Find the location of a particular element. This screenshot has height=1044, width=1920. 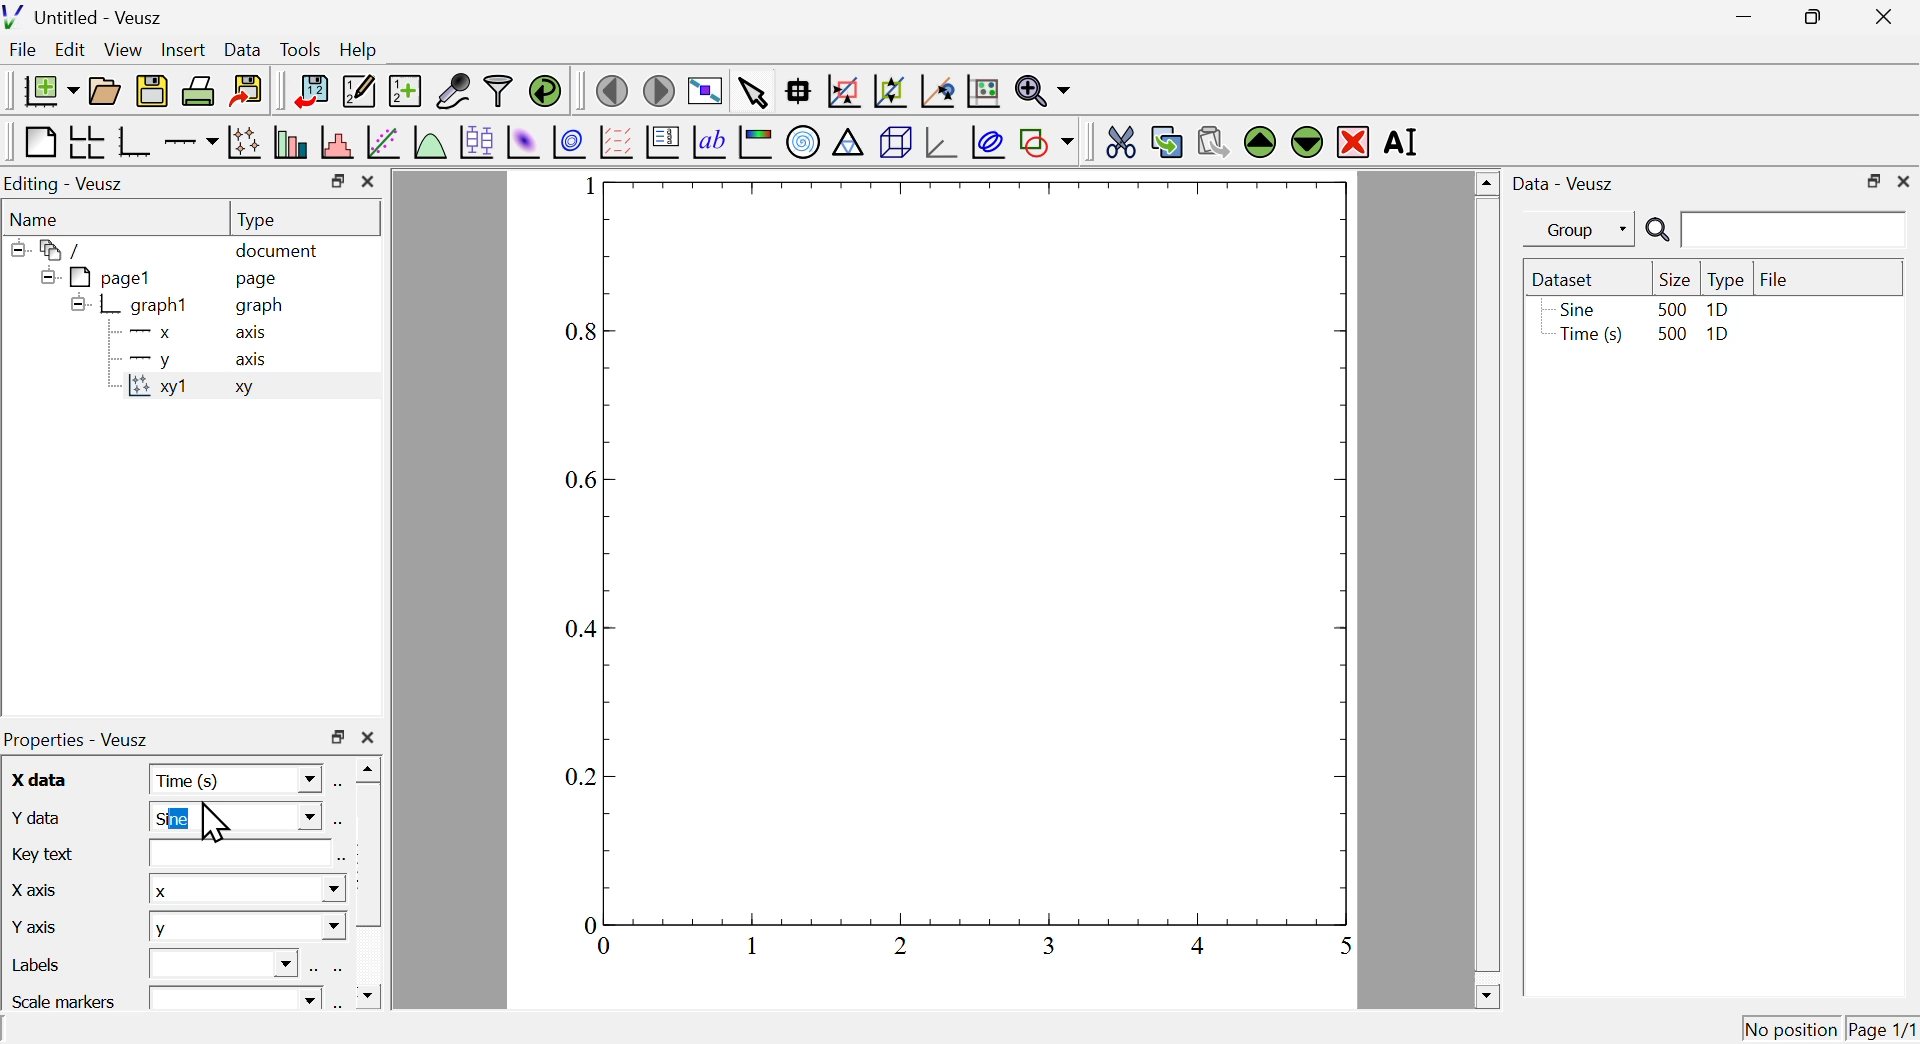

text box is located at coordinates (236, 996).